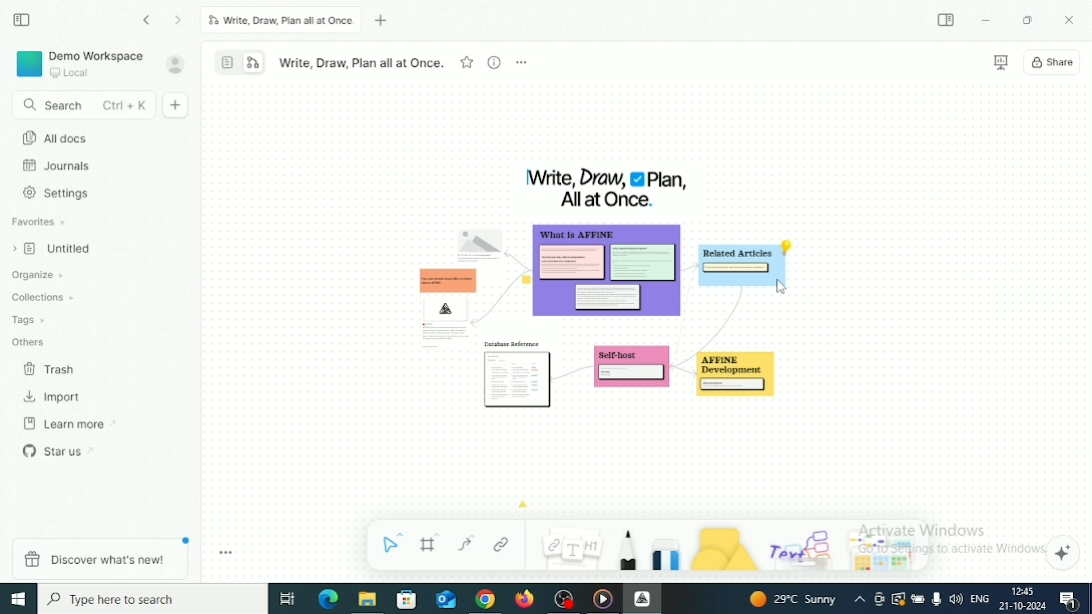 The height and width of the screenshot is (614, 1092). What do you see at coordinates (1054, 62) in the screenshot?
I see `Share` at bounding box center [1054, 62].